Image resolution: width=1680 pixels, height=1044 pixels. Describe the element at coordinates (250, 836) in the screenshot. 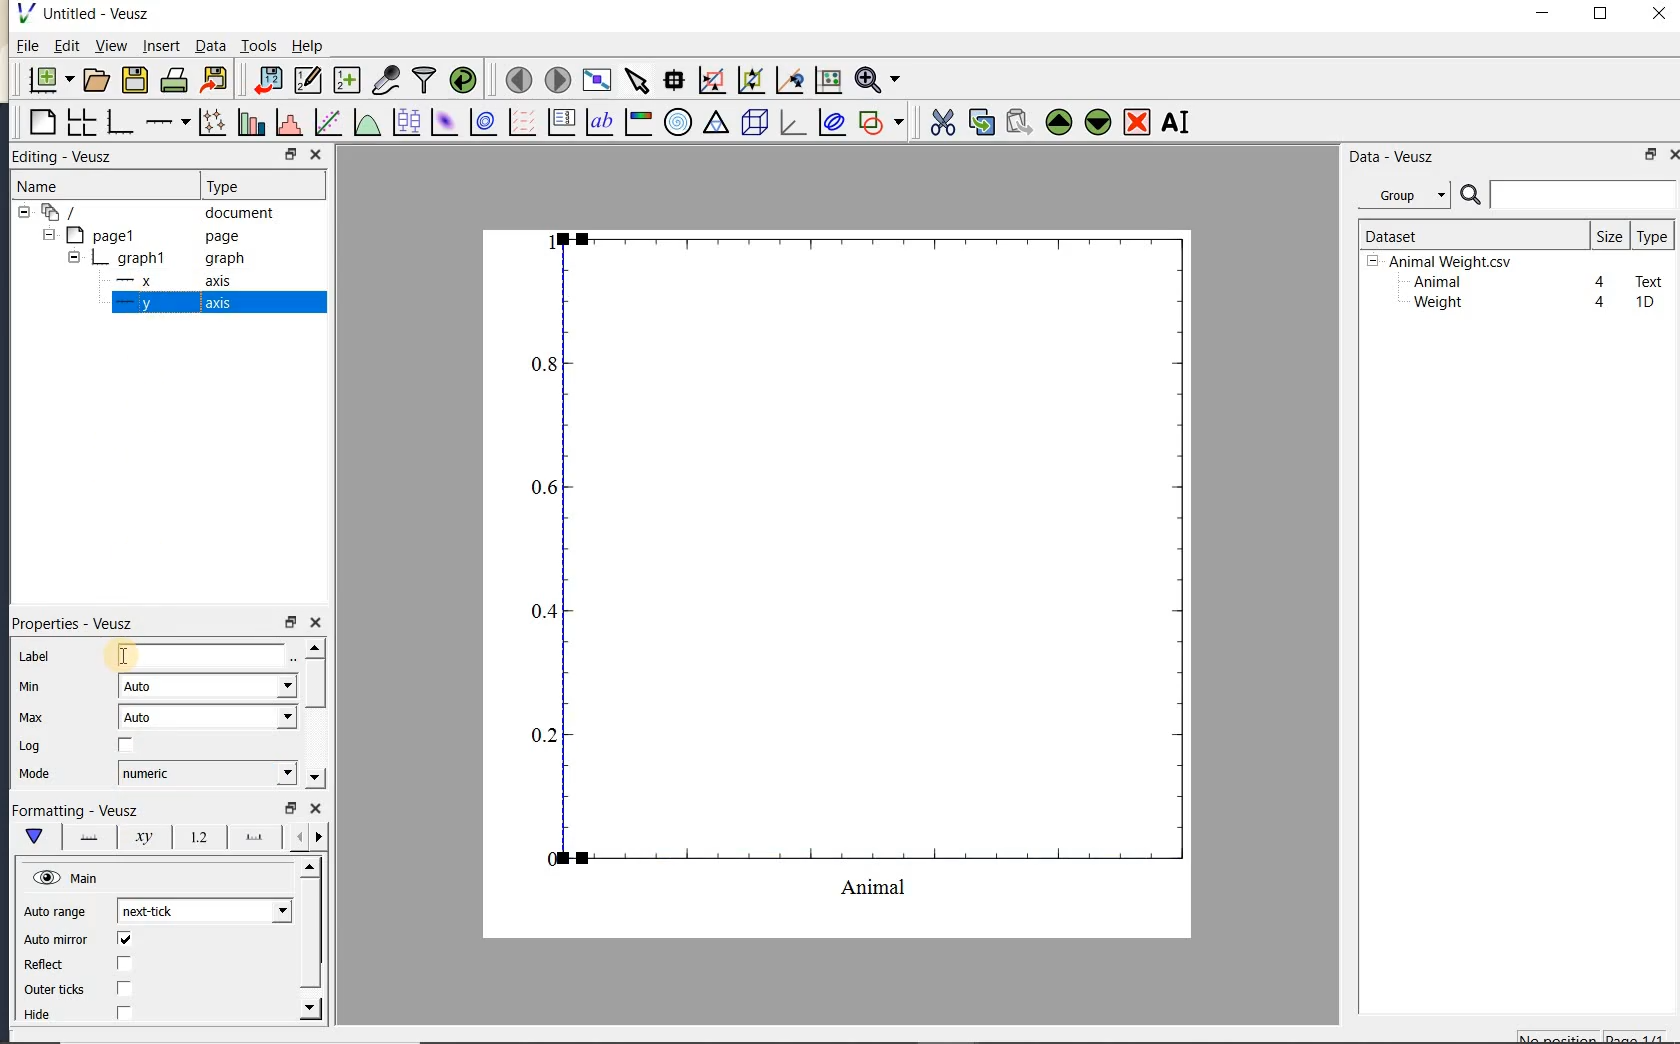

I see `major ticks` at that location.